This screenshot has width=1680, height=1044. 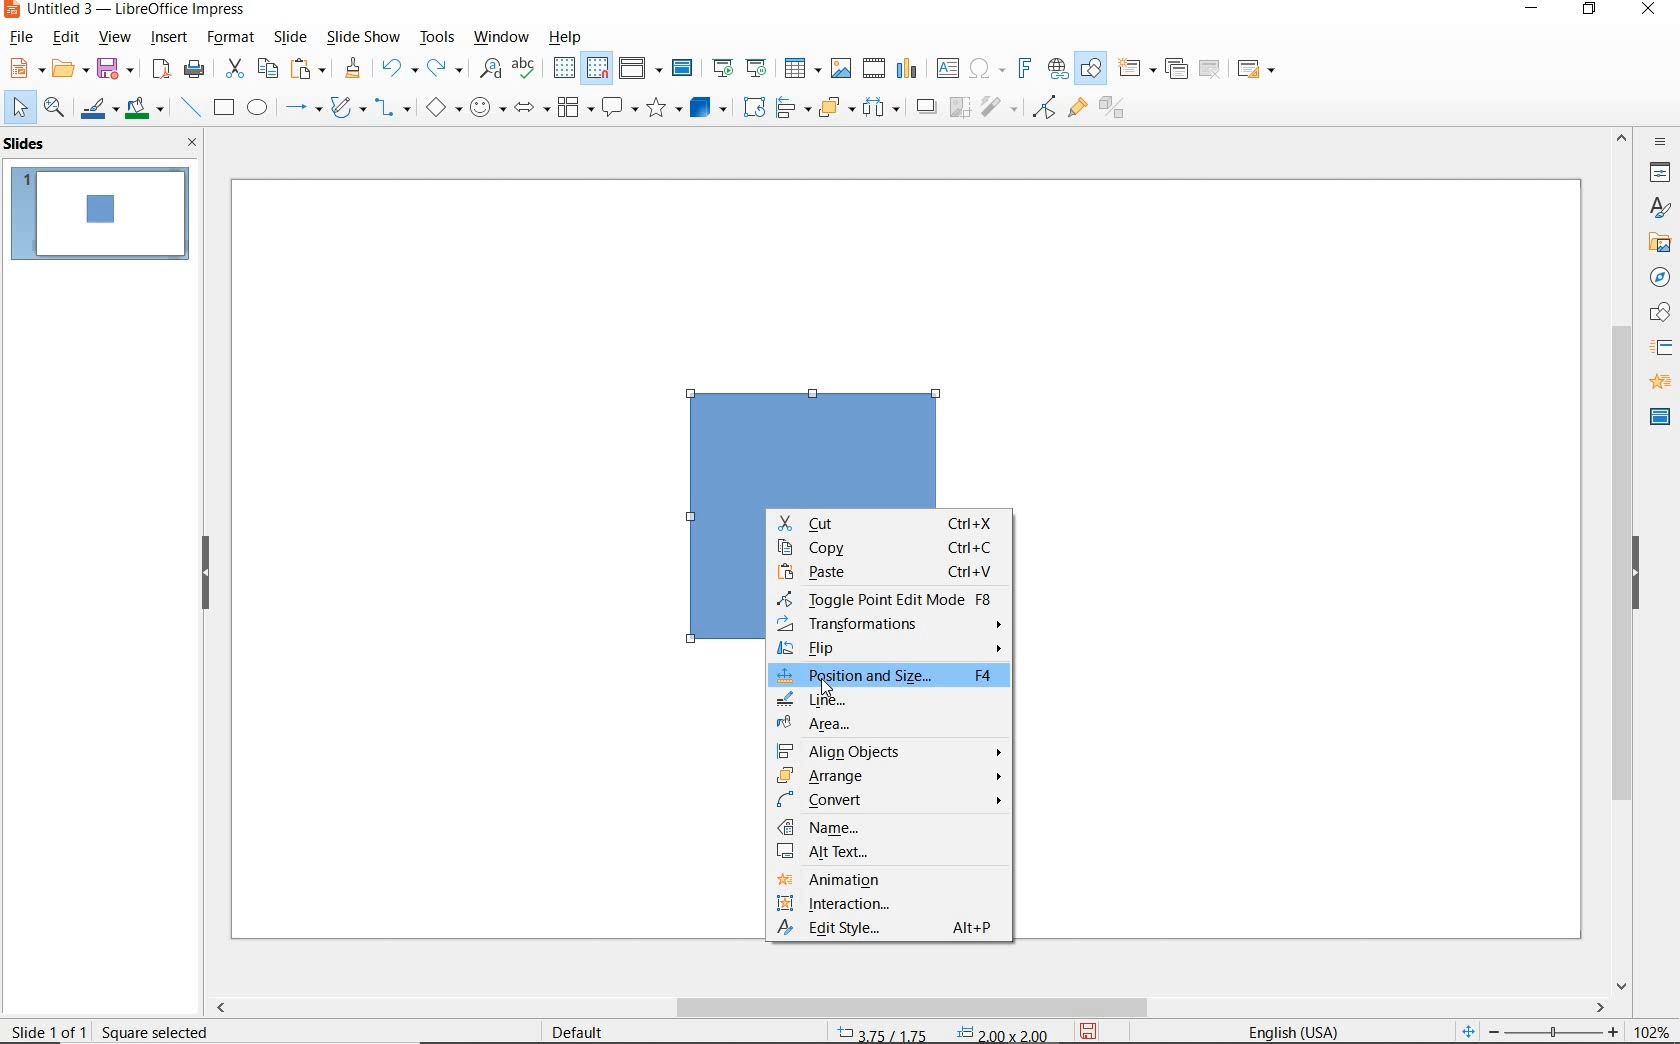 I want to click on ANIMATION, so click(x=887, y=883).